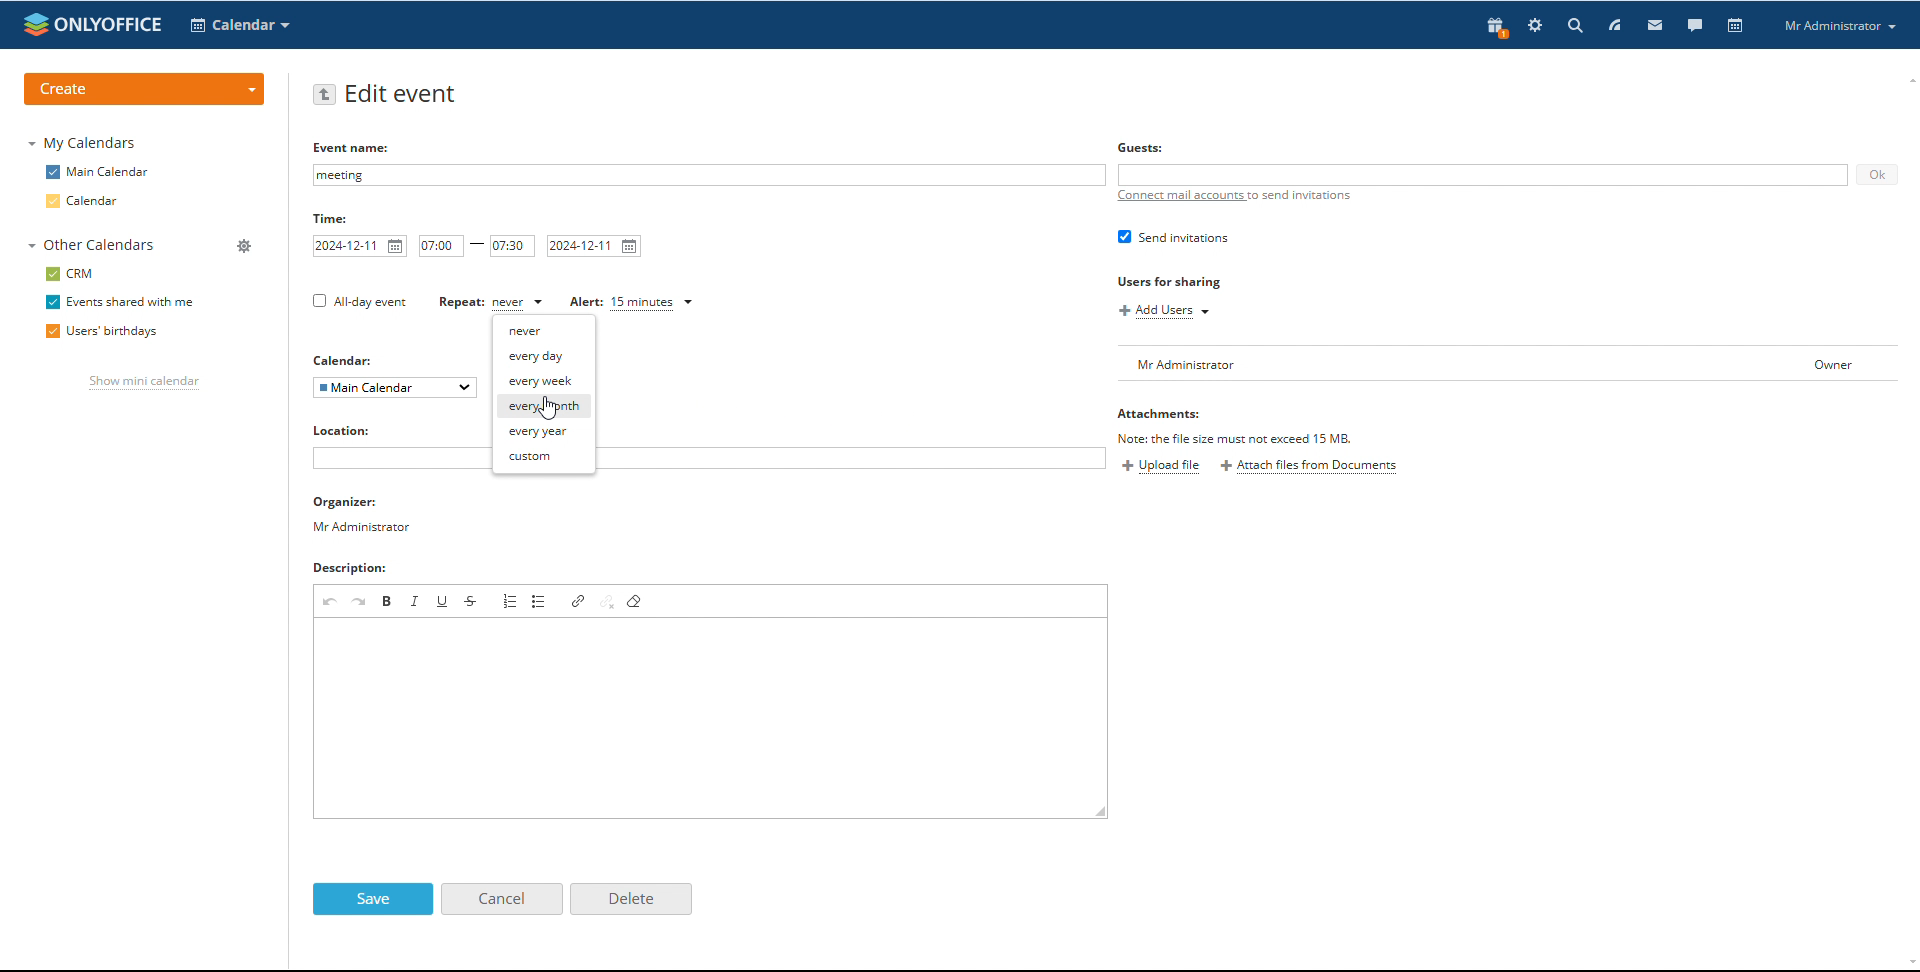 This screenshot has height=972, width=1920. I want to click on delete, so click(630, 898).